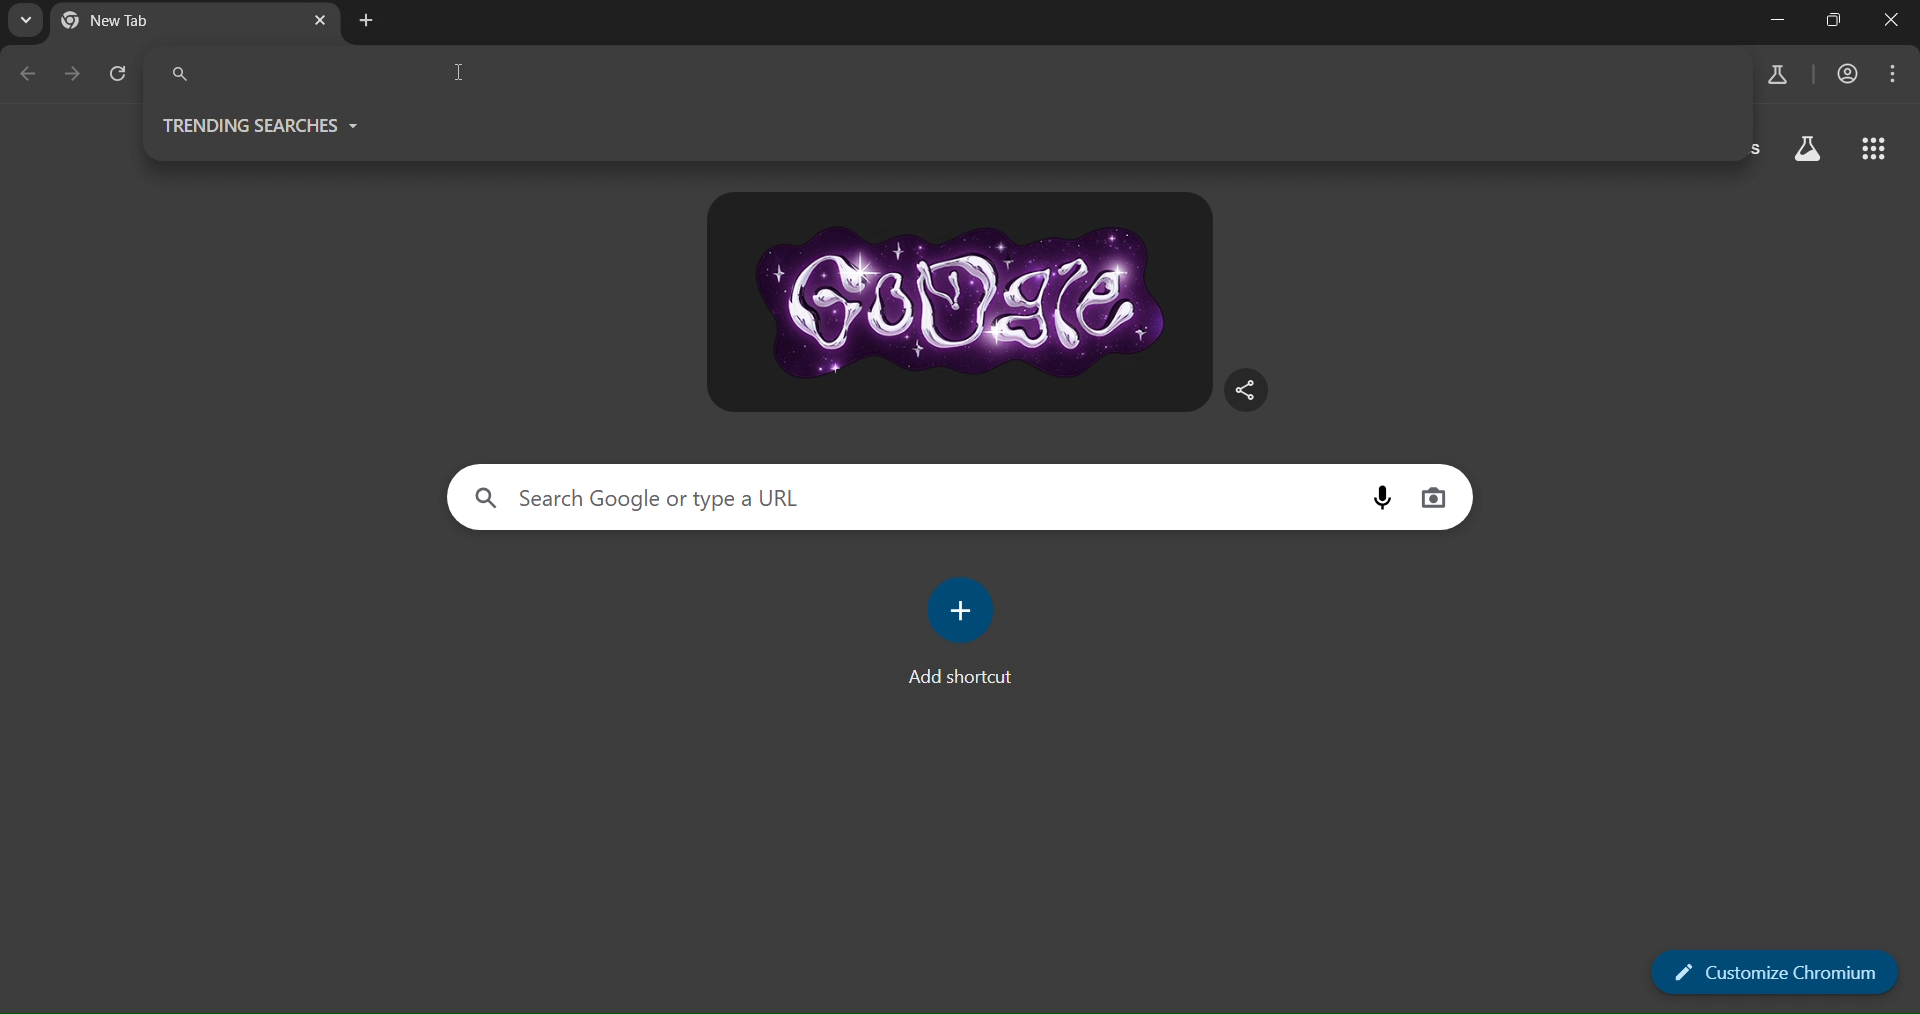 Image resolution: width=1920 pixels, height=1014 pixels. I want to click on google, so click(963, 302).